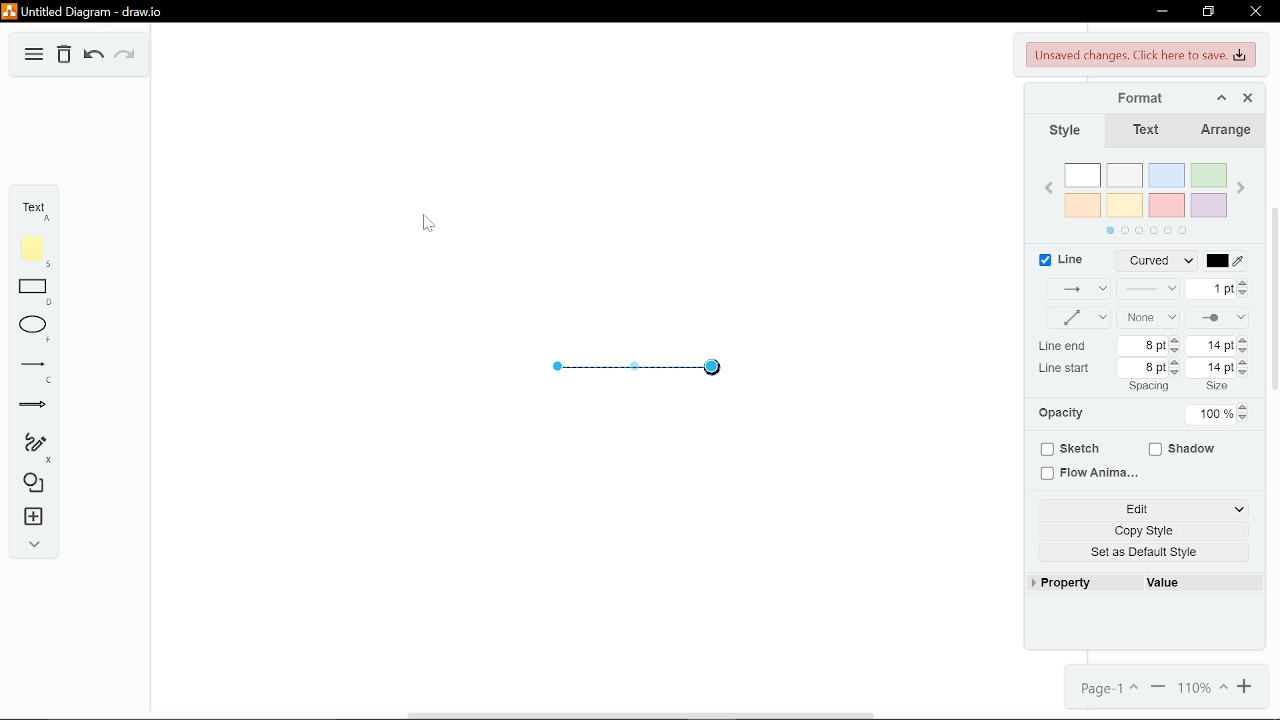 This screenshot has width=1280, height=720. Describe the element at coordinates (1071, 318) in the screenshot. I see `Waypoints` at that location.